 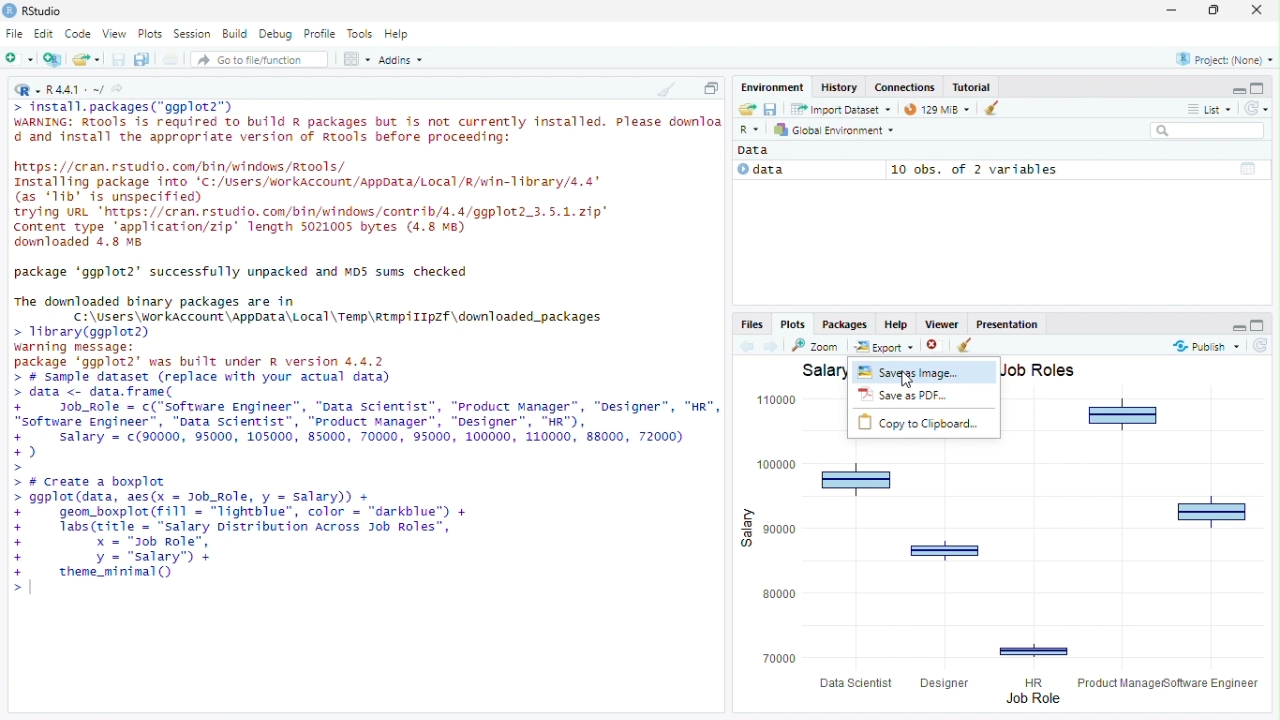 I want to click on Tutorial, so click(x=971, y=87).